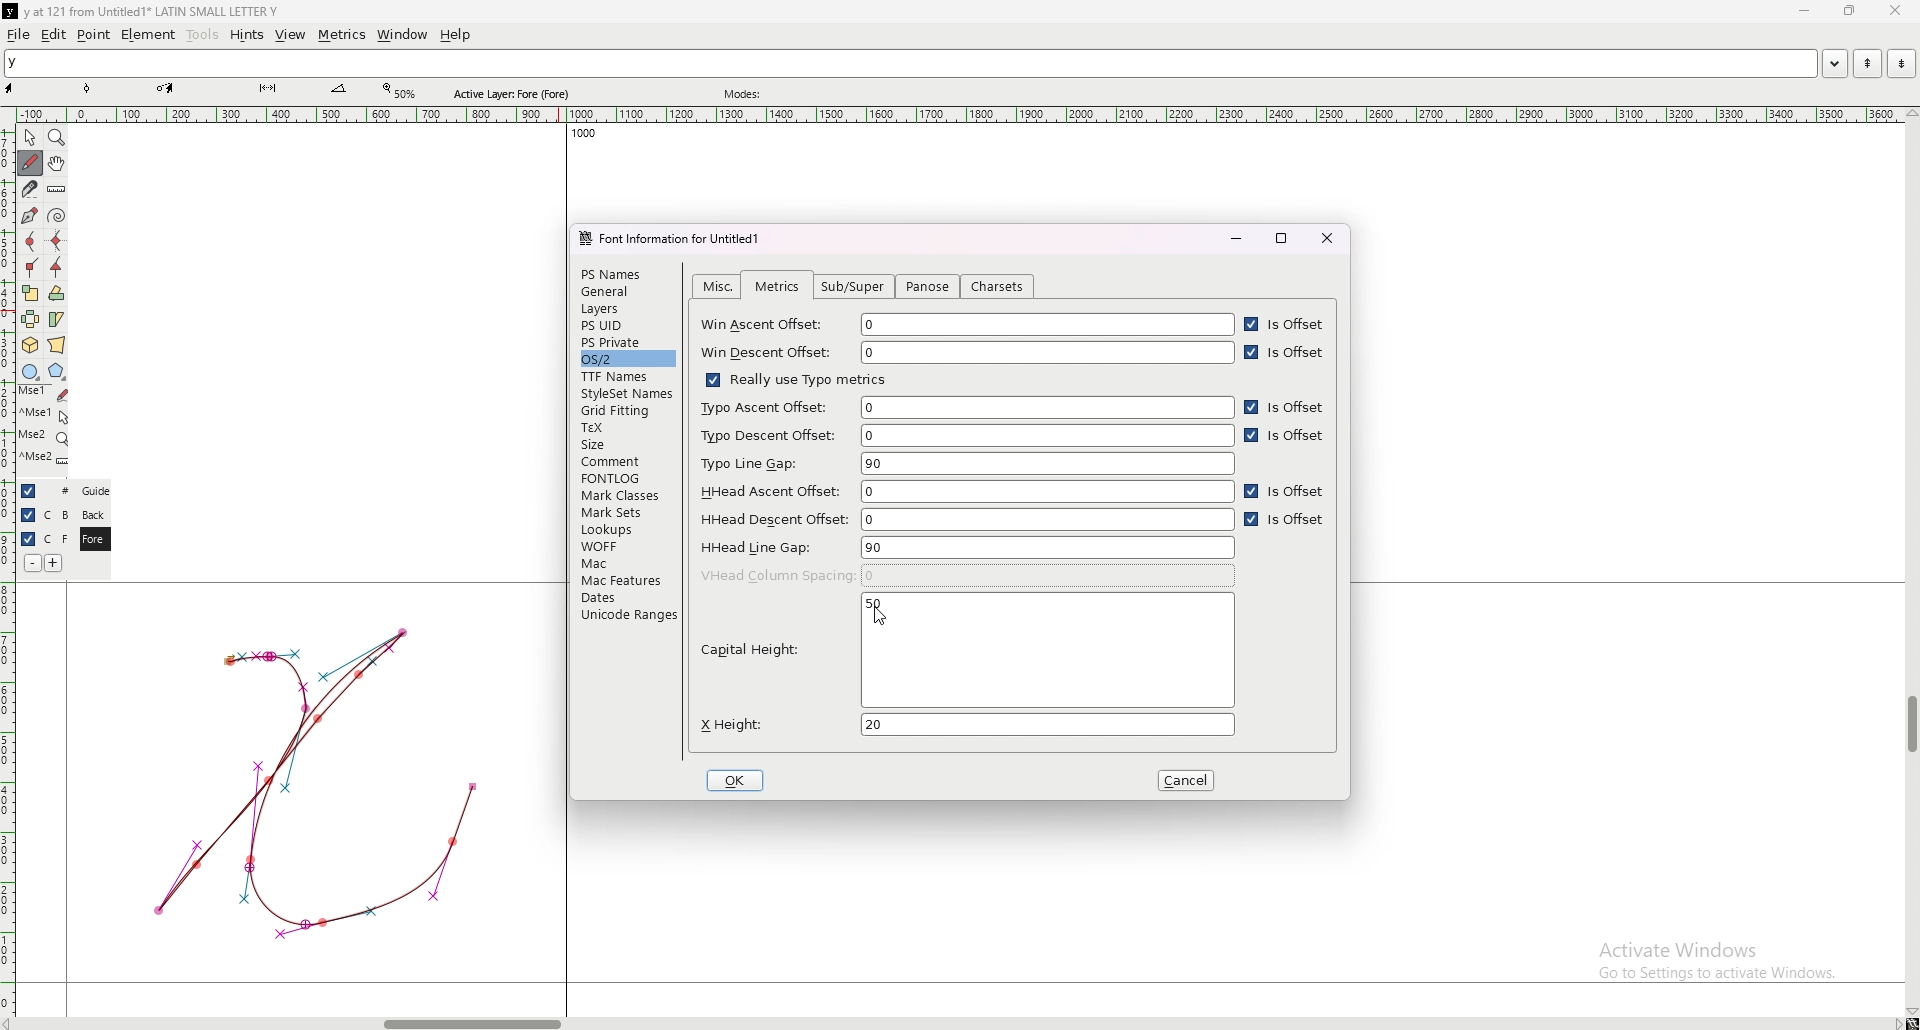  I want to click on misc, so click(719, 286).